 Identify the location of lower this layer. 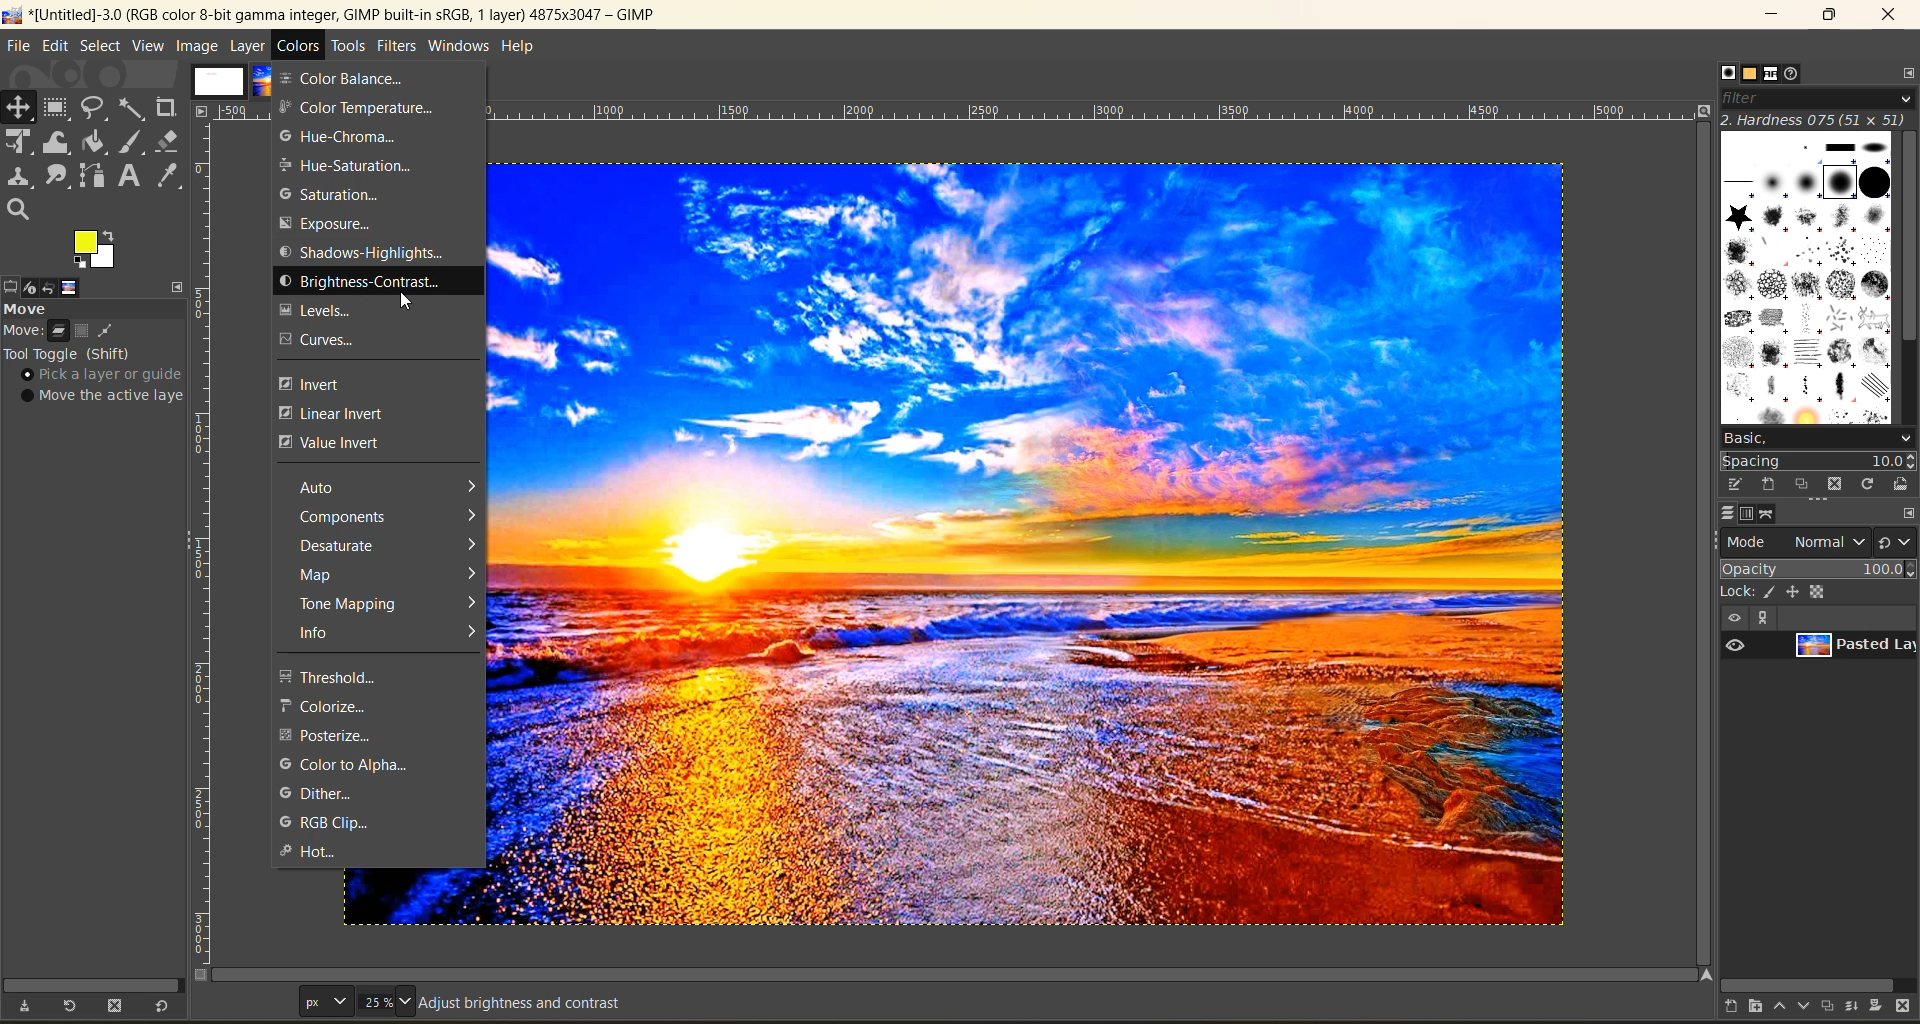
(1806, 1007).